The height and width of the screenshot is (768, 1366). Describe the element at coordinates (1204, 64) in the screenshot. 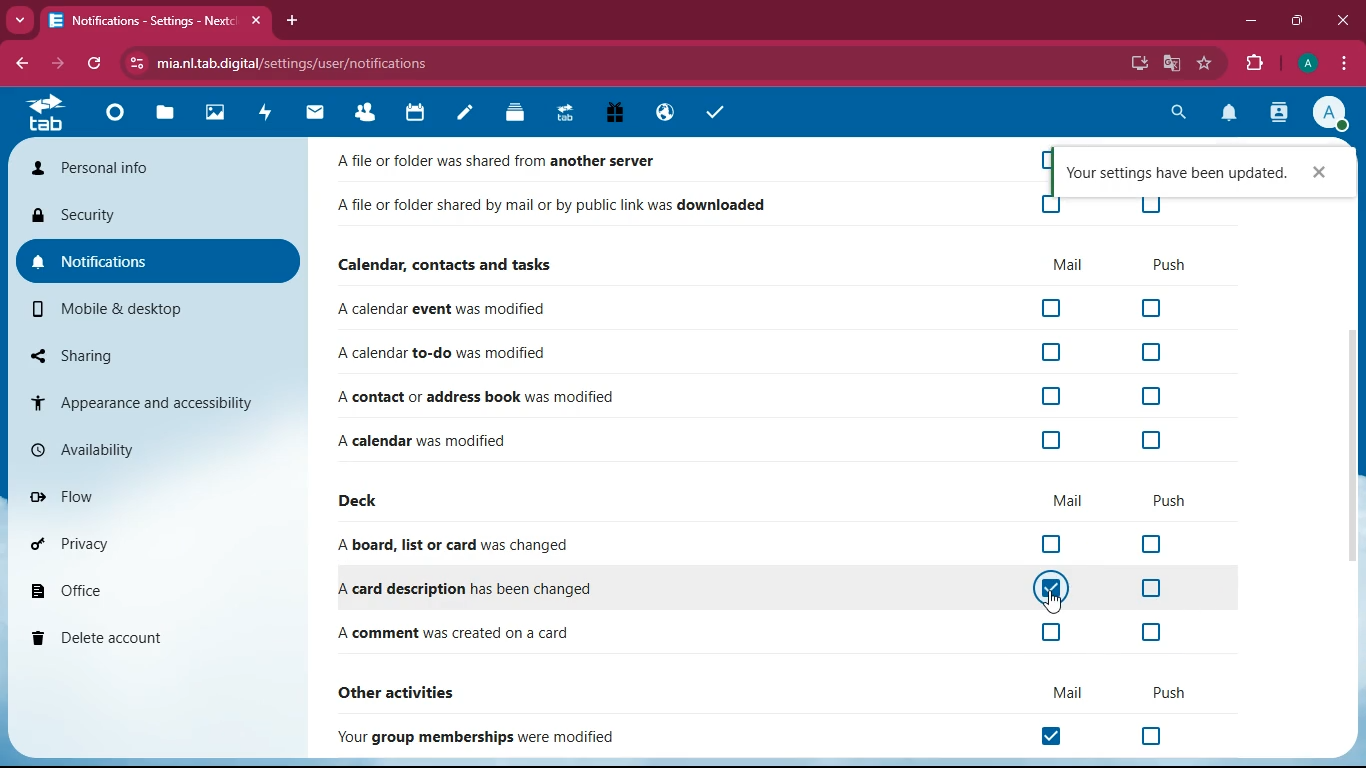

I see `favorite` at that location.